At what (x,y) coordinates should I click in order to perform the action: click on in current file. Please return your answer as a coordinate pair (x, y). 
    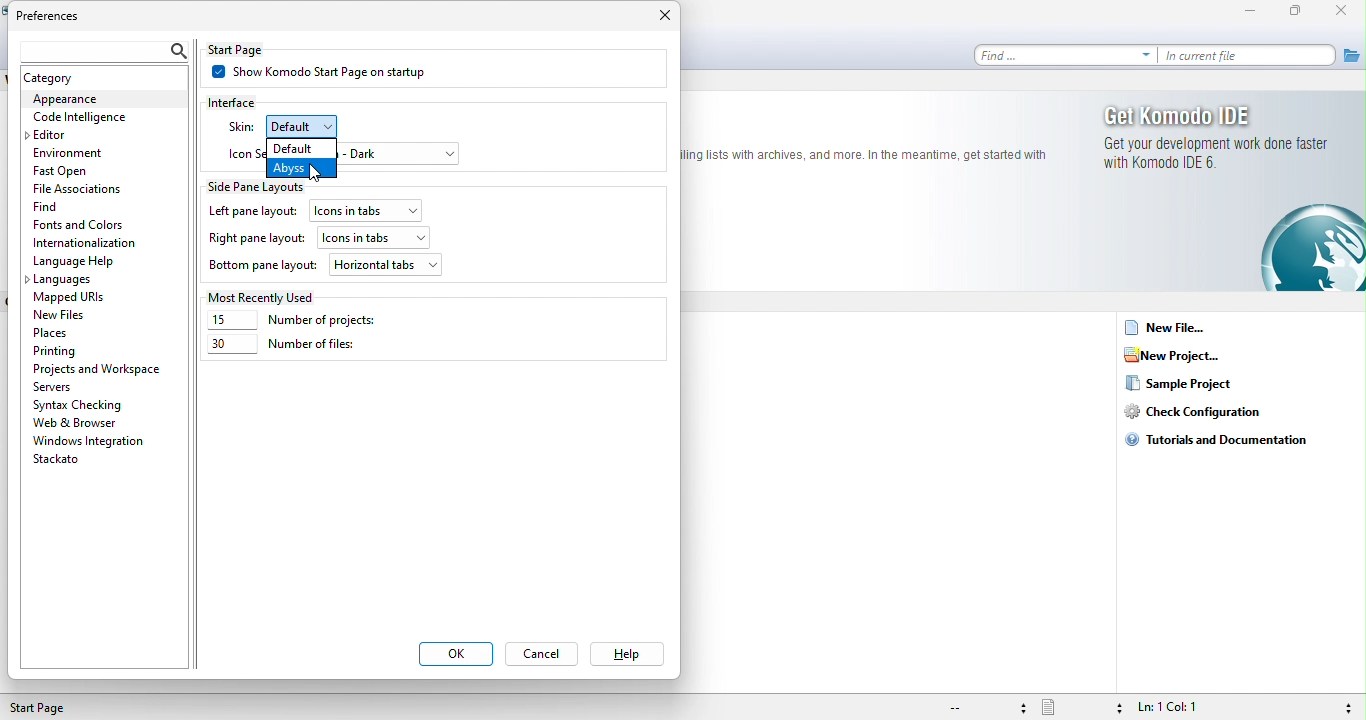
    Looking at the image, I should click on (1249, 56).